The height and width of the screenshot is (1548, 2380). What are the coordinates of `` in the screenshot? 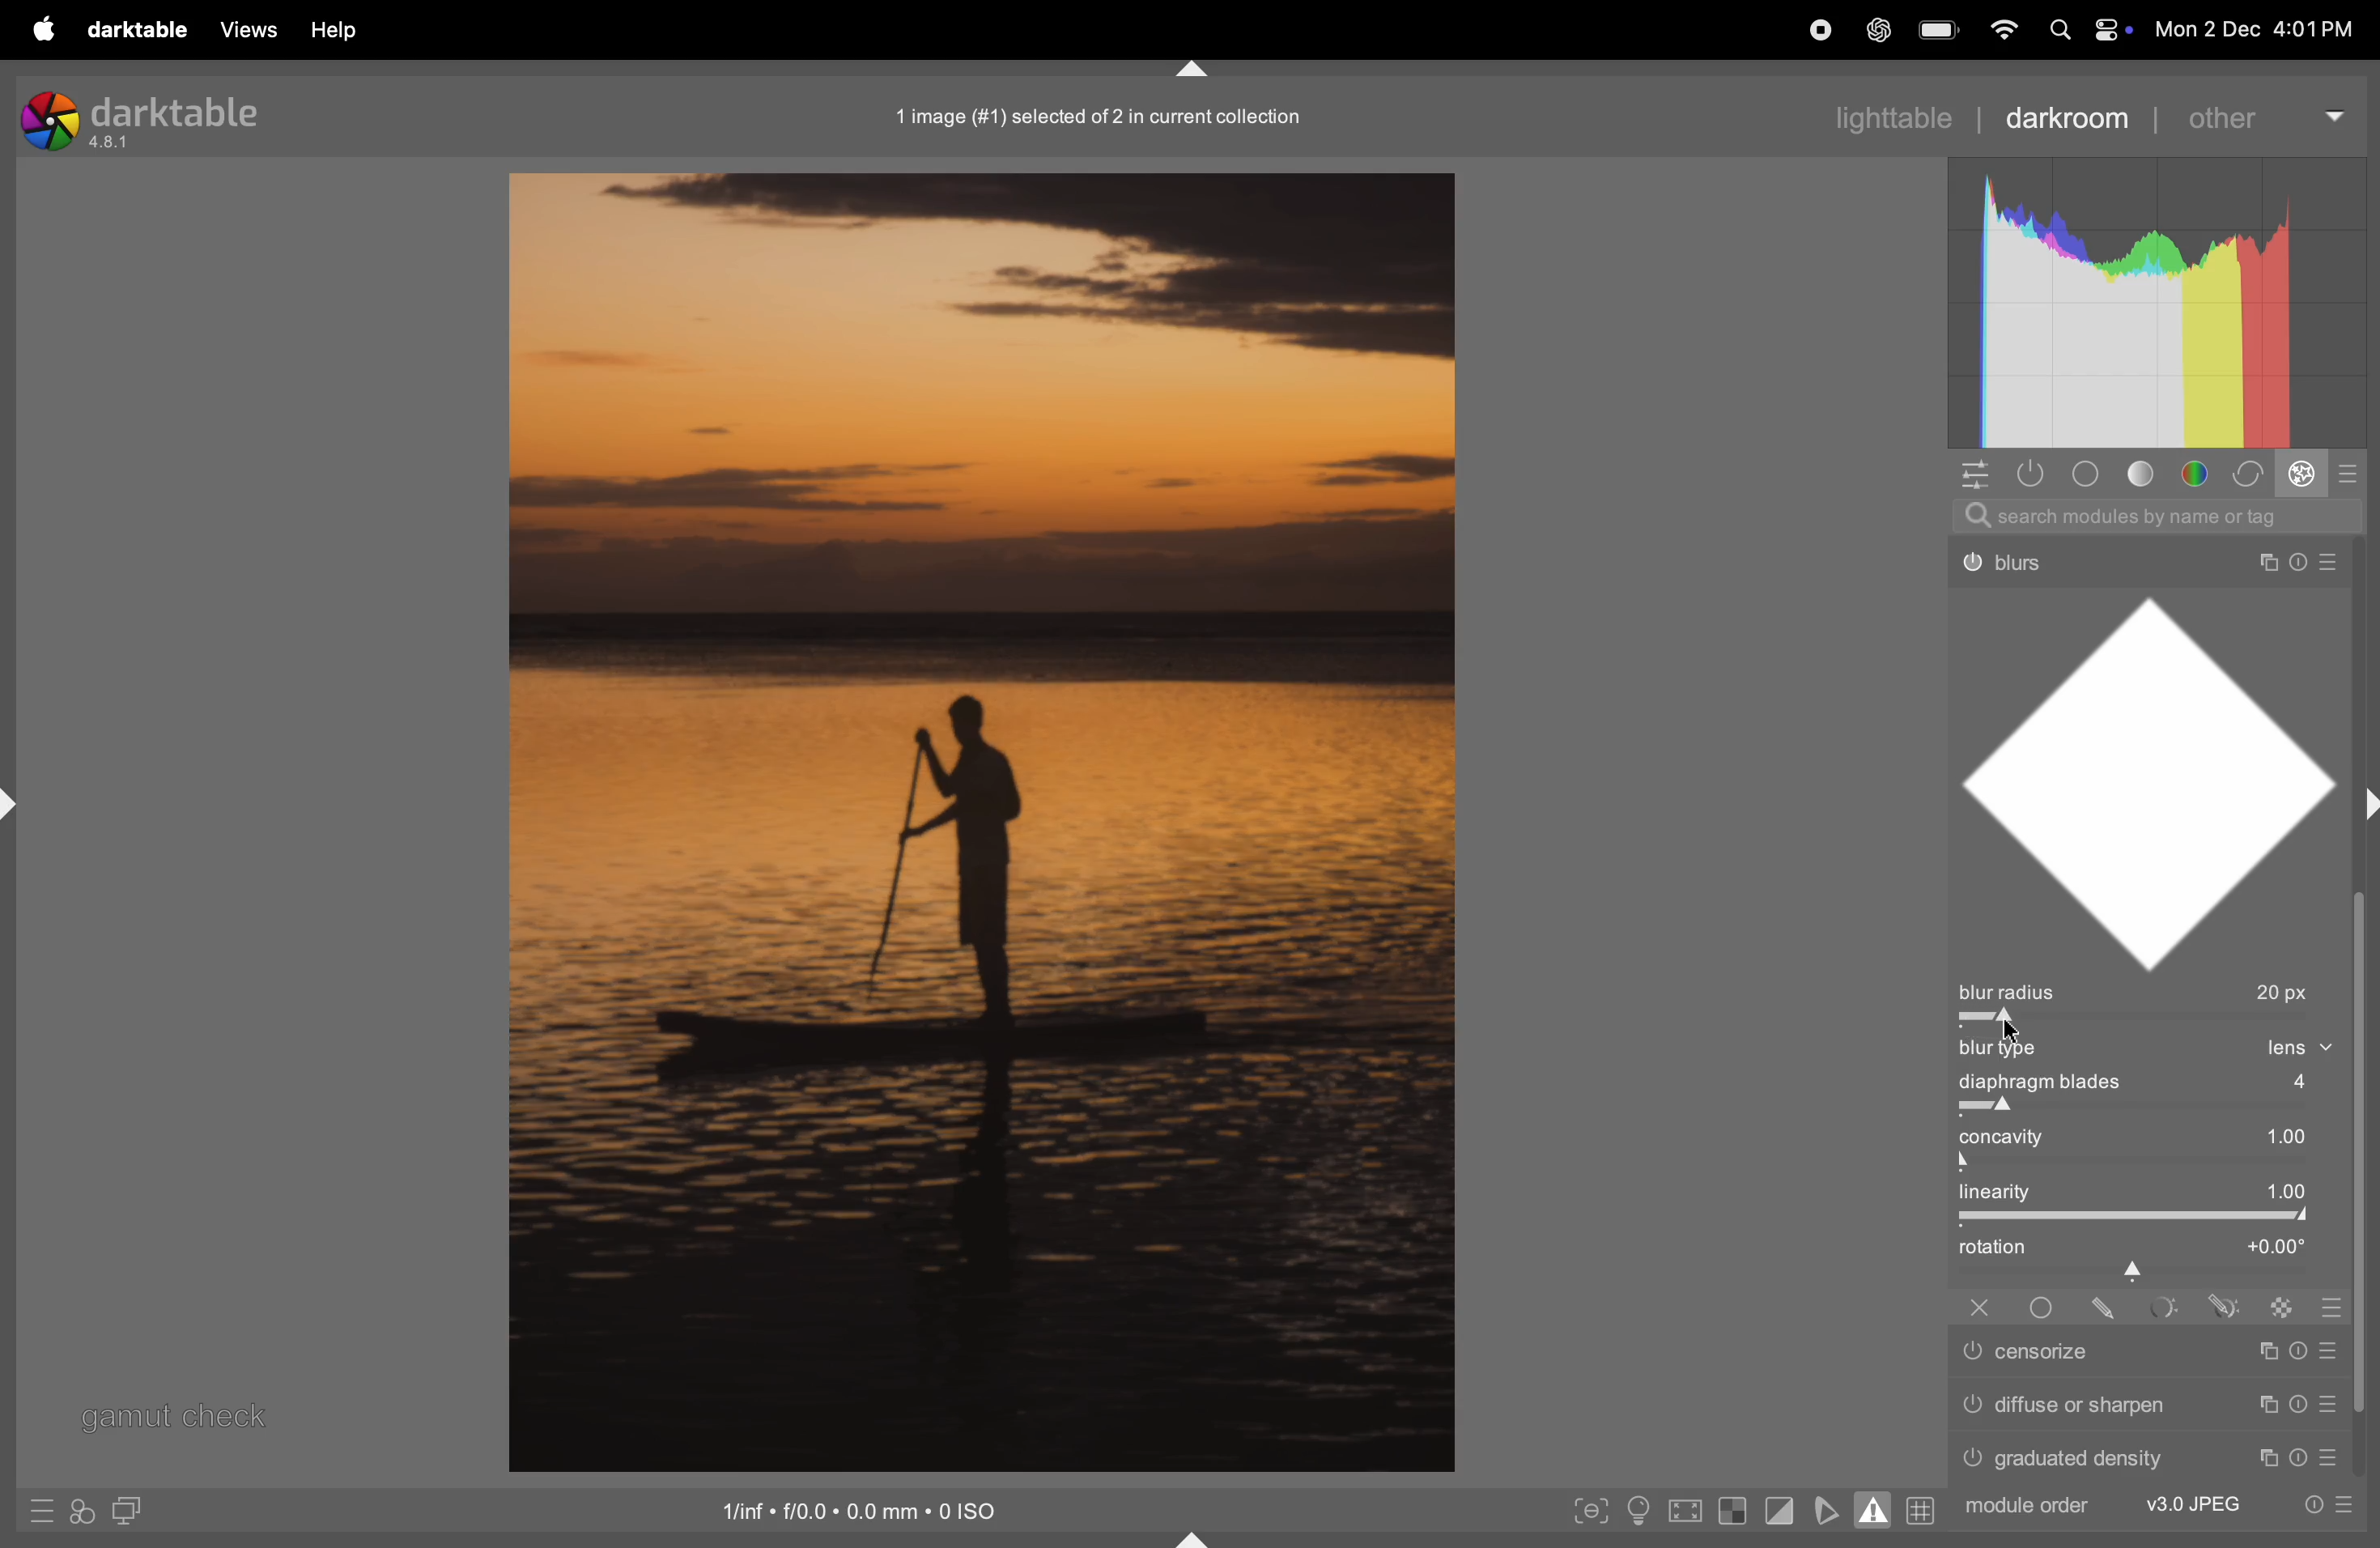 It's located at (2163, 1308).